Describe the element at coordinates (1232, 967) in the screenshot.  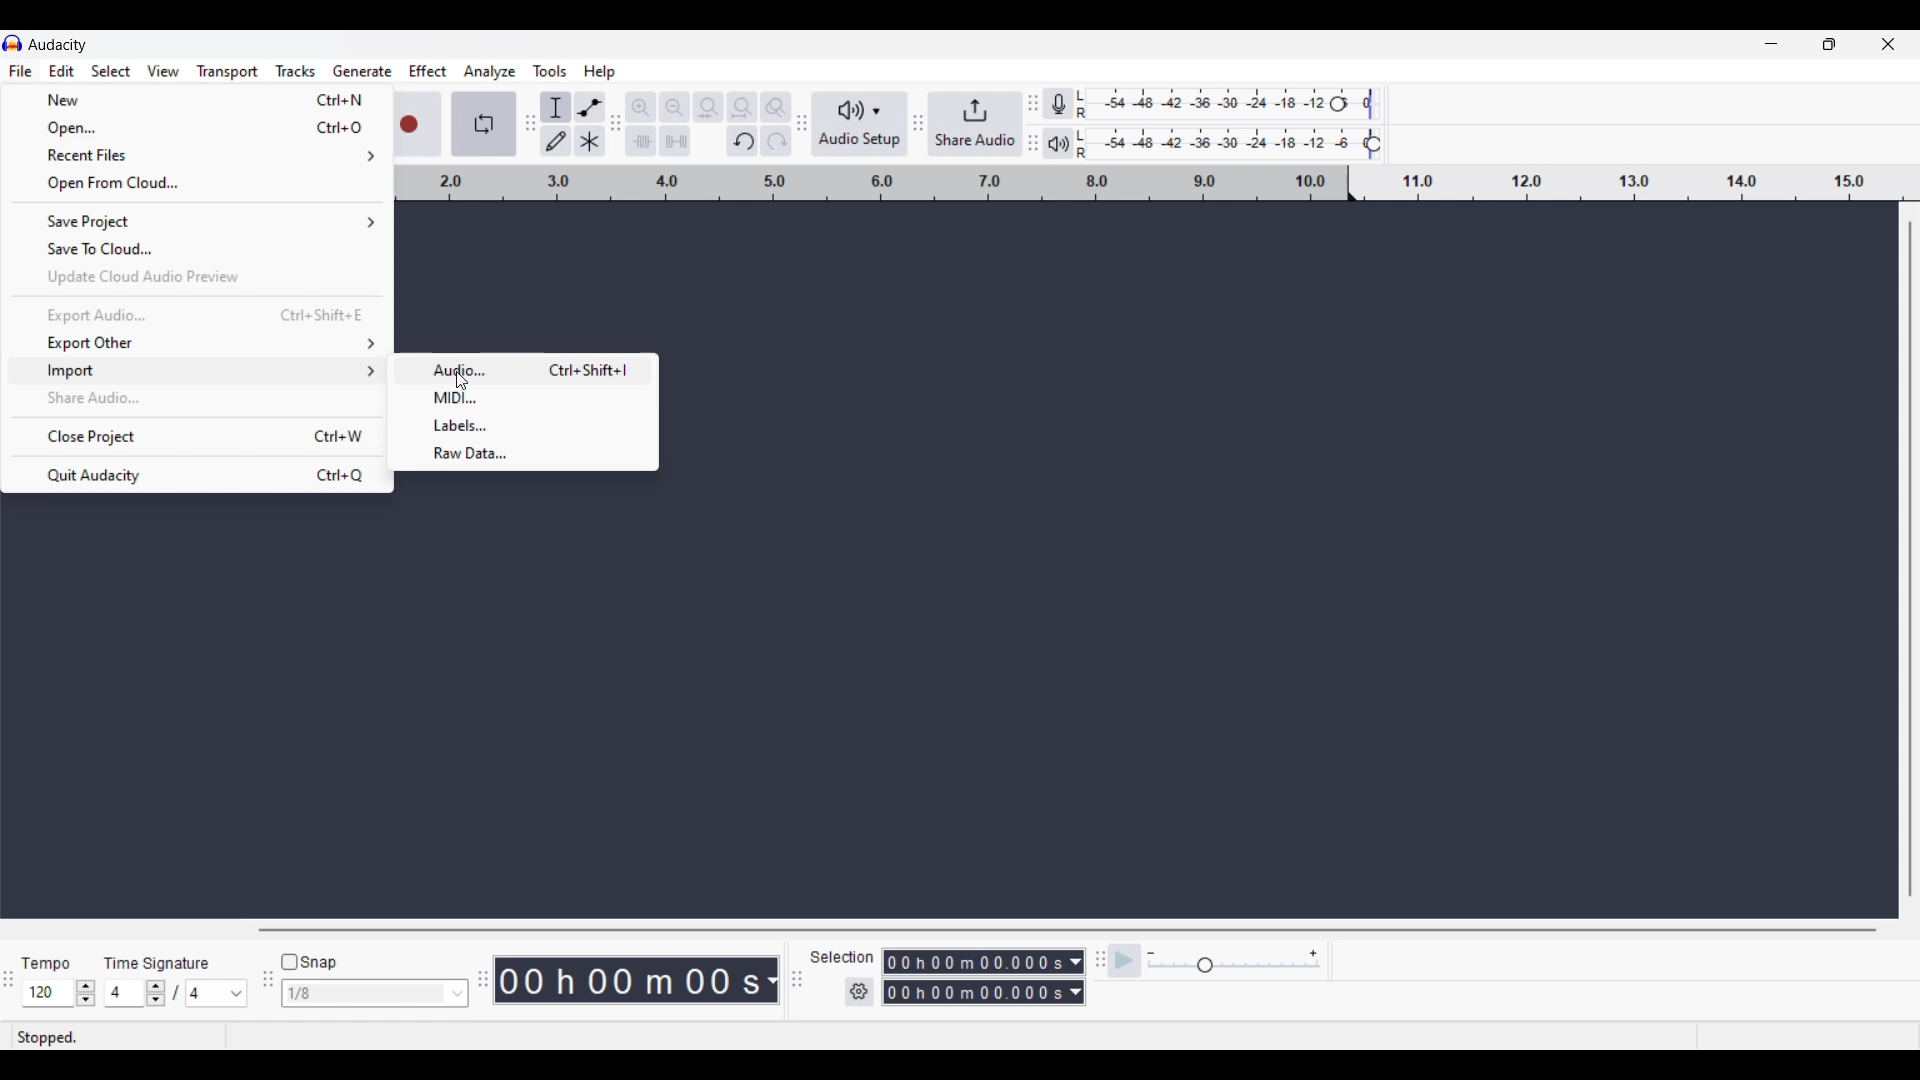
I see `Slider to change playback speed` at that location.